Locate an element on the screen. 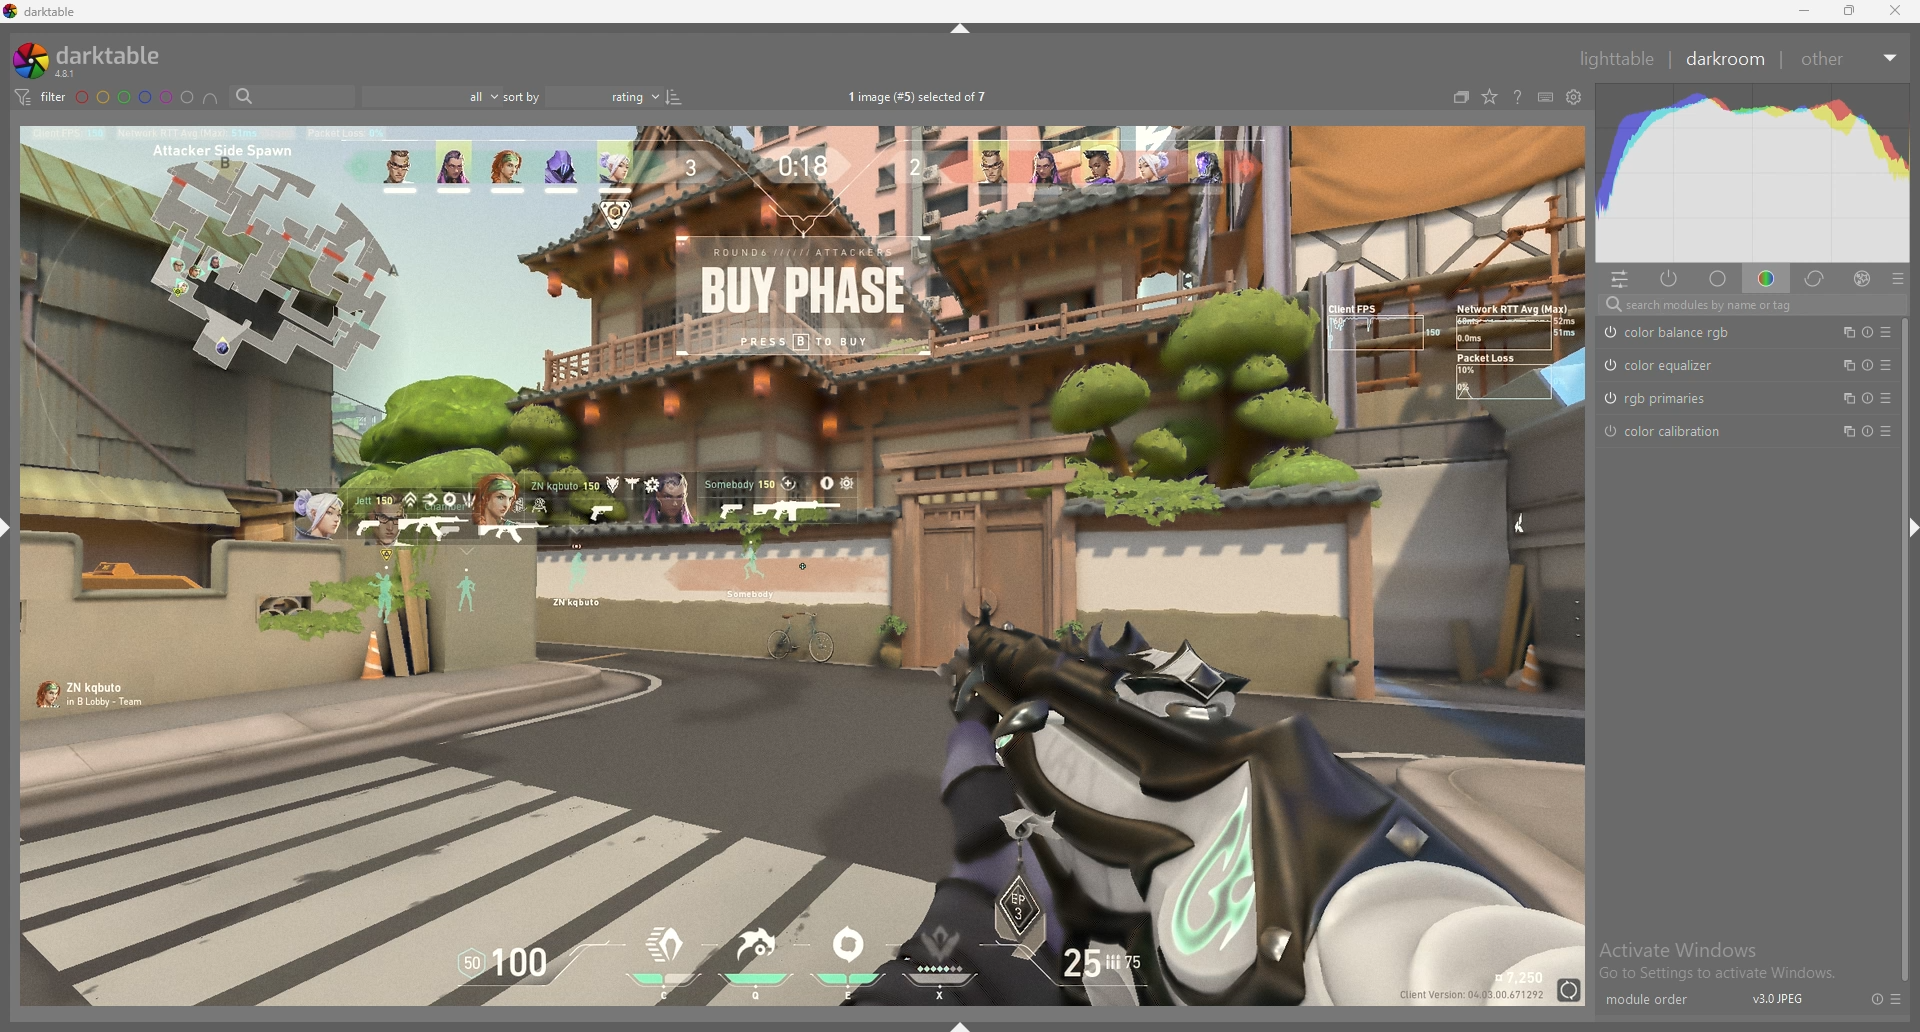  images selected is located at coordinates (921, 96).